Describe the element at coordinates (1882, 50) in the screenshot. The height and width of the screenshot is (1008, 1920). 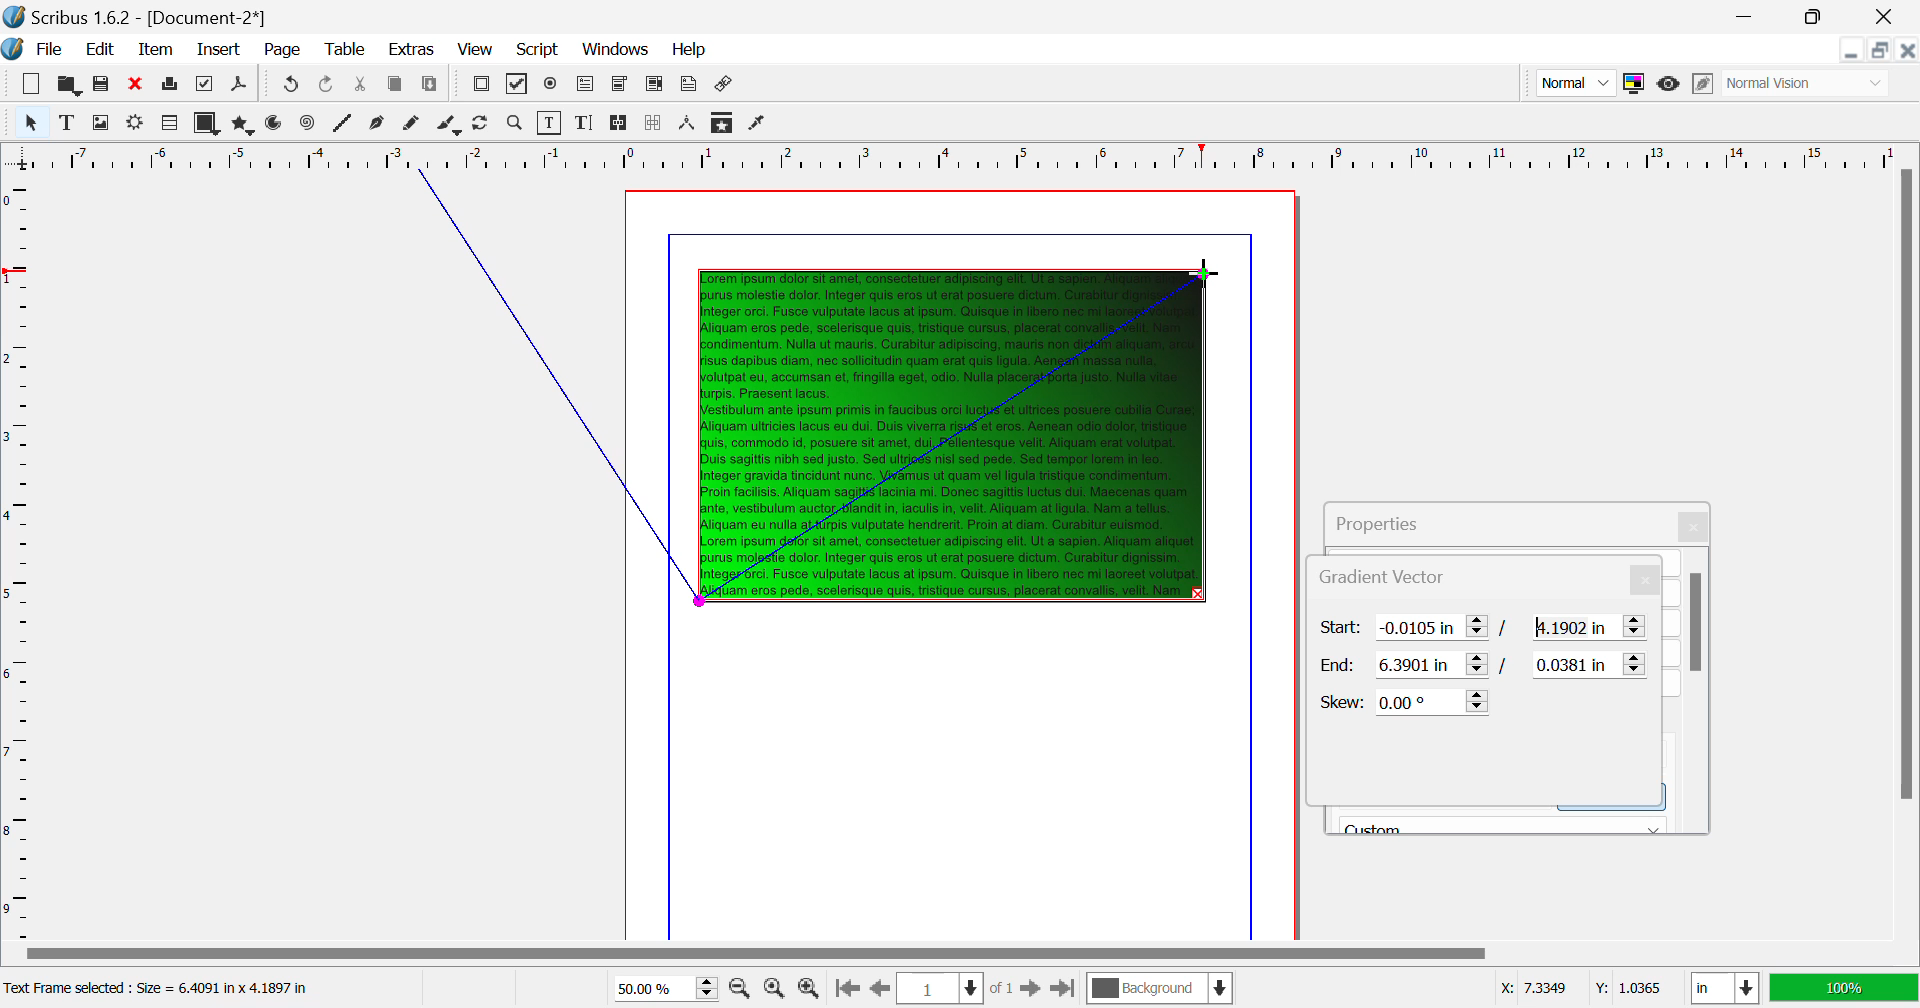
I see `Minimize` at that location.